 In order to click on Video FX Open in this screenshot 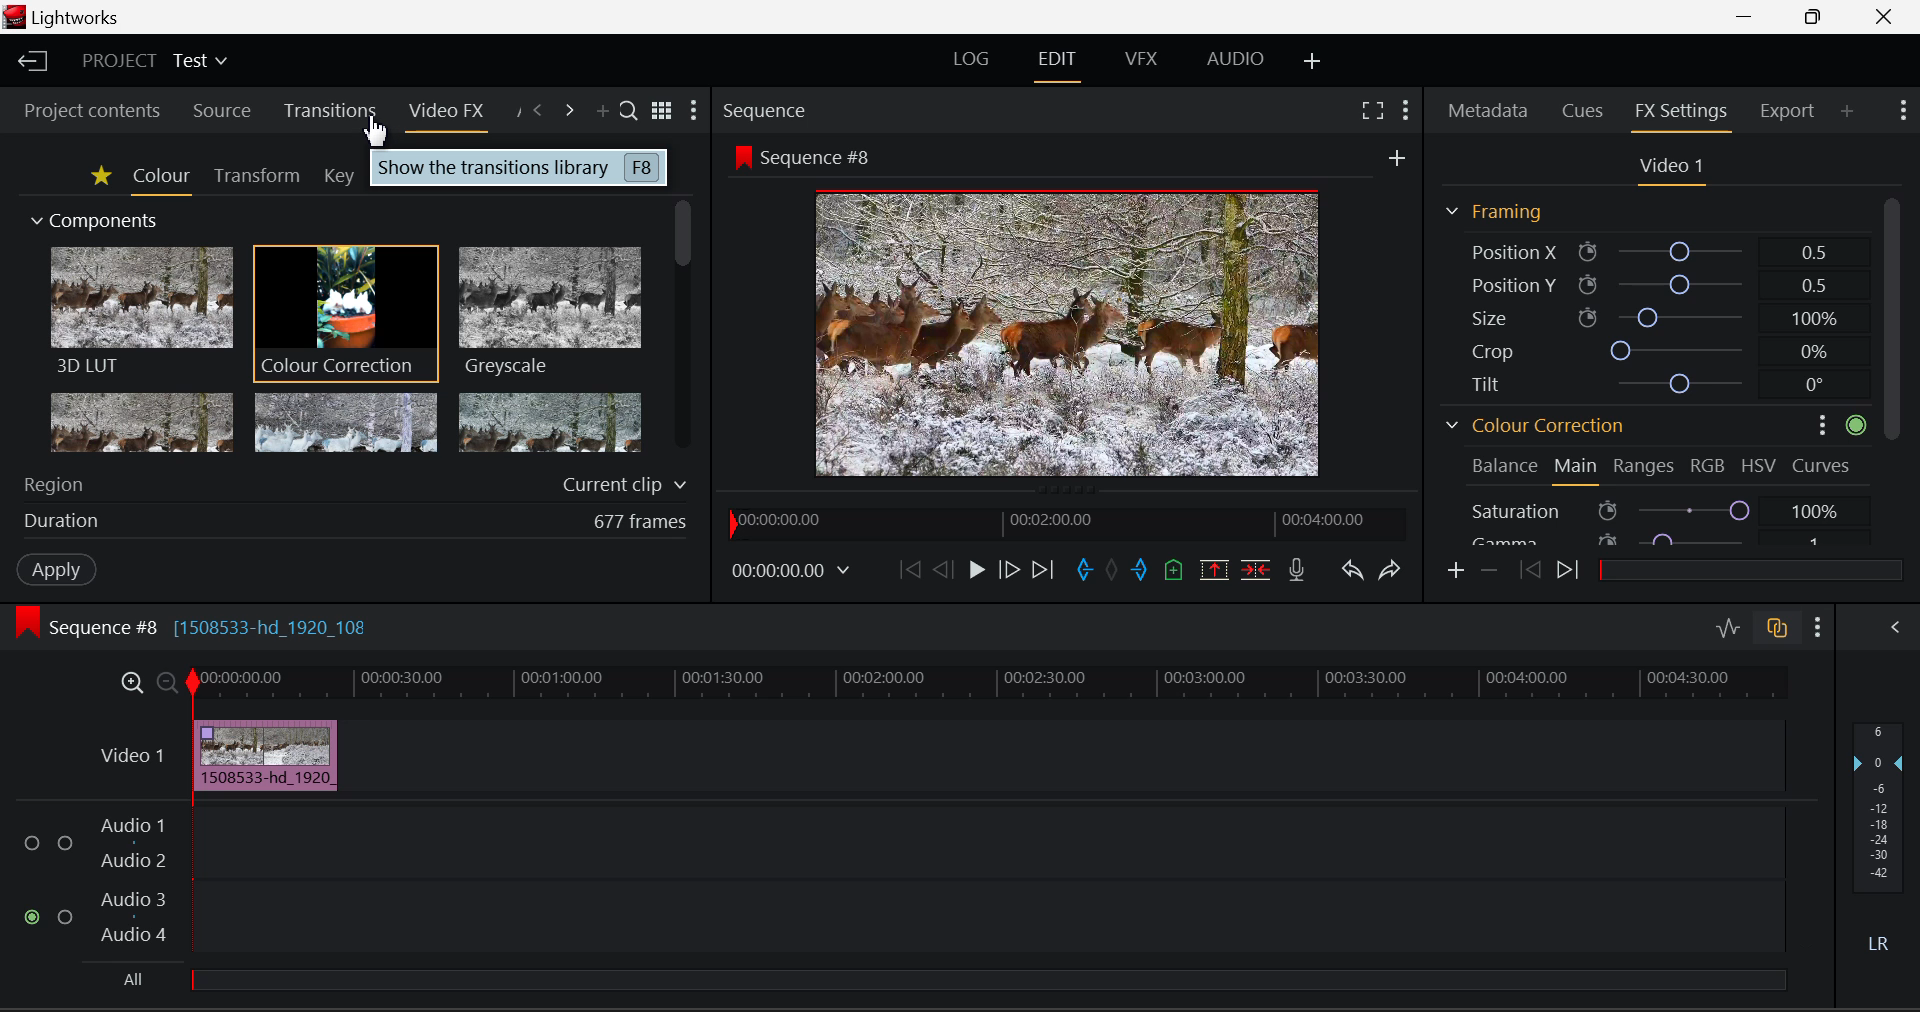, I will do `click(448, 115)`.